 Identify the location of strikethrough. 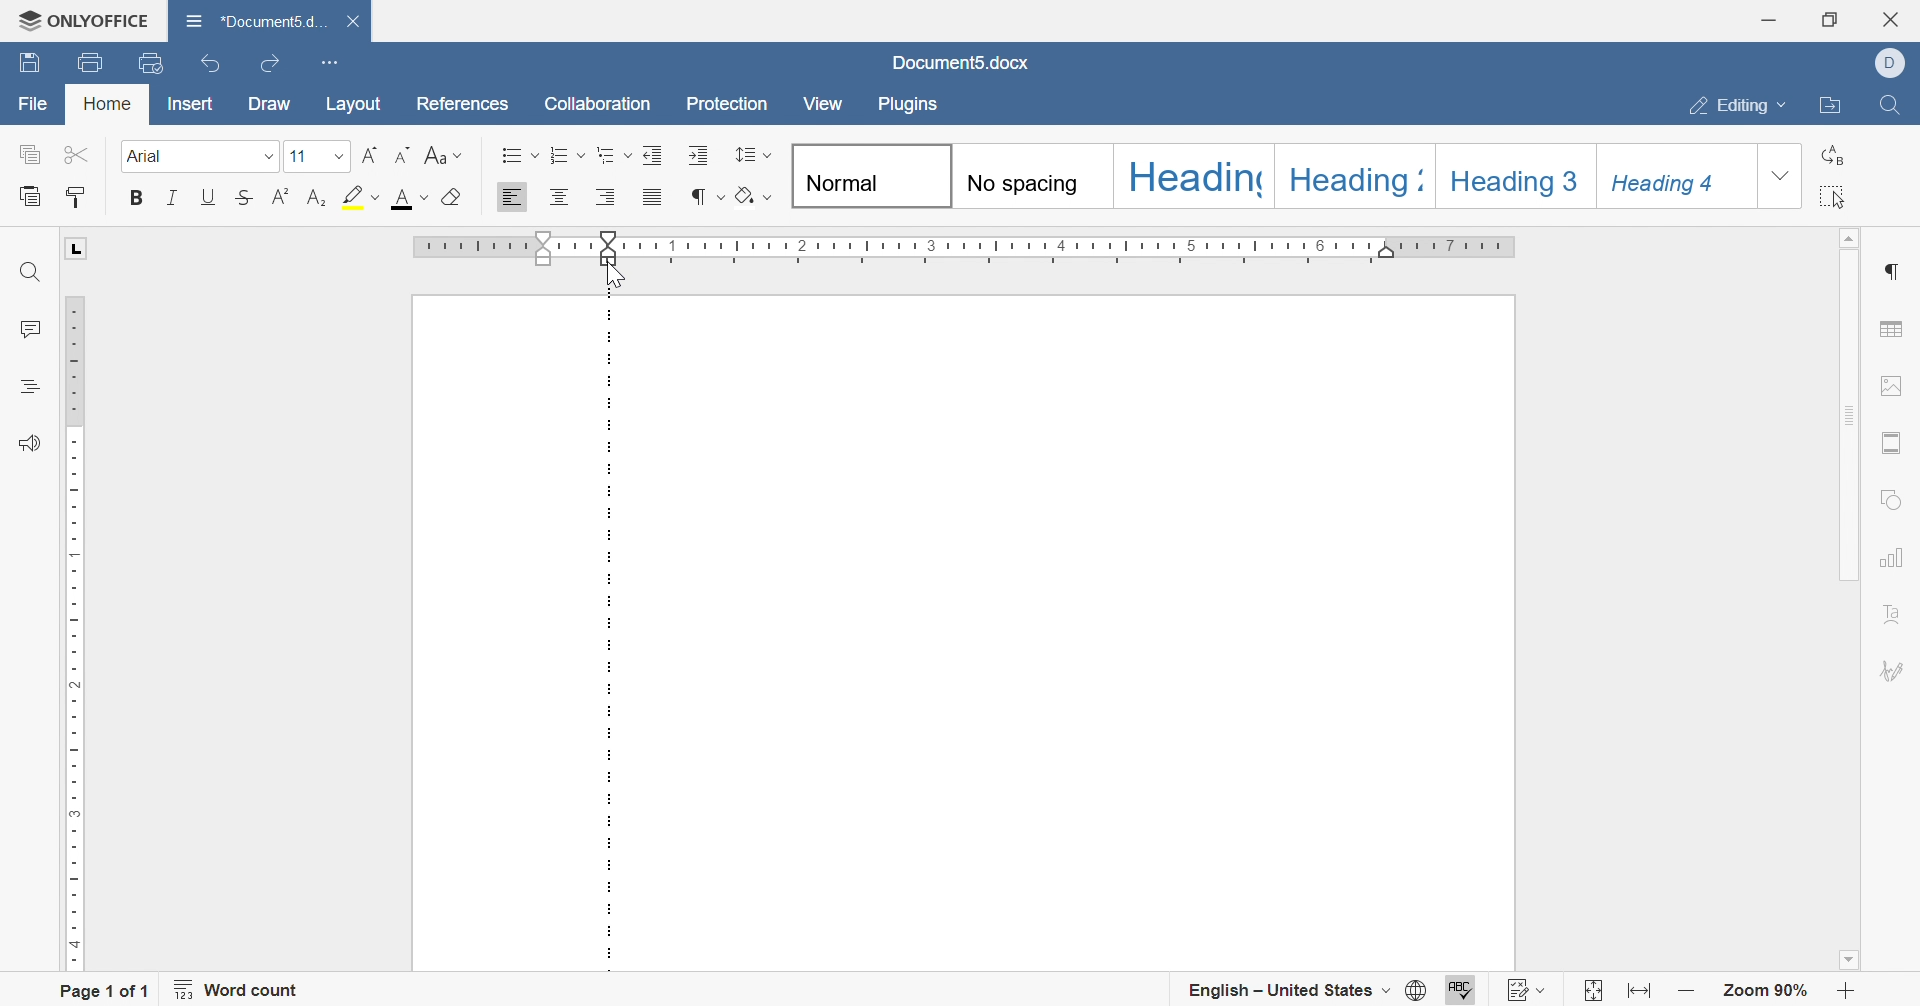
(247, 196).